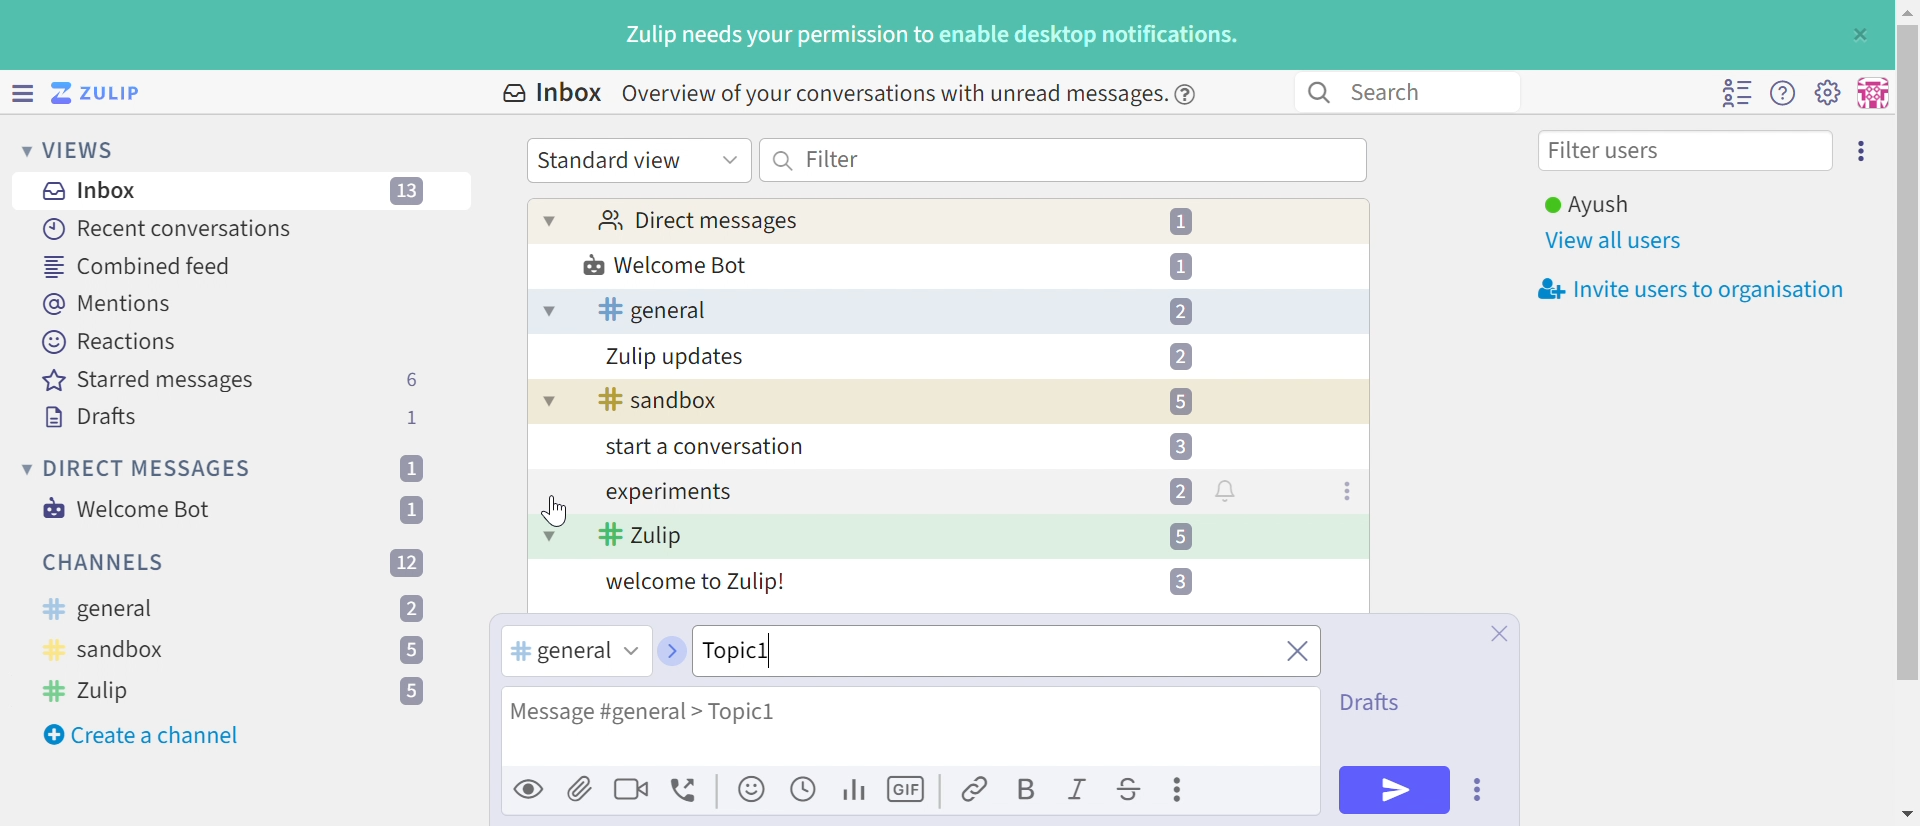  I want to click on Drafts, so click(91, 419).